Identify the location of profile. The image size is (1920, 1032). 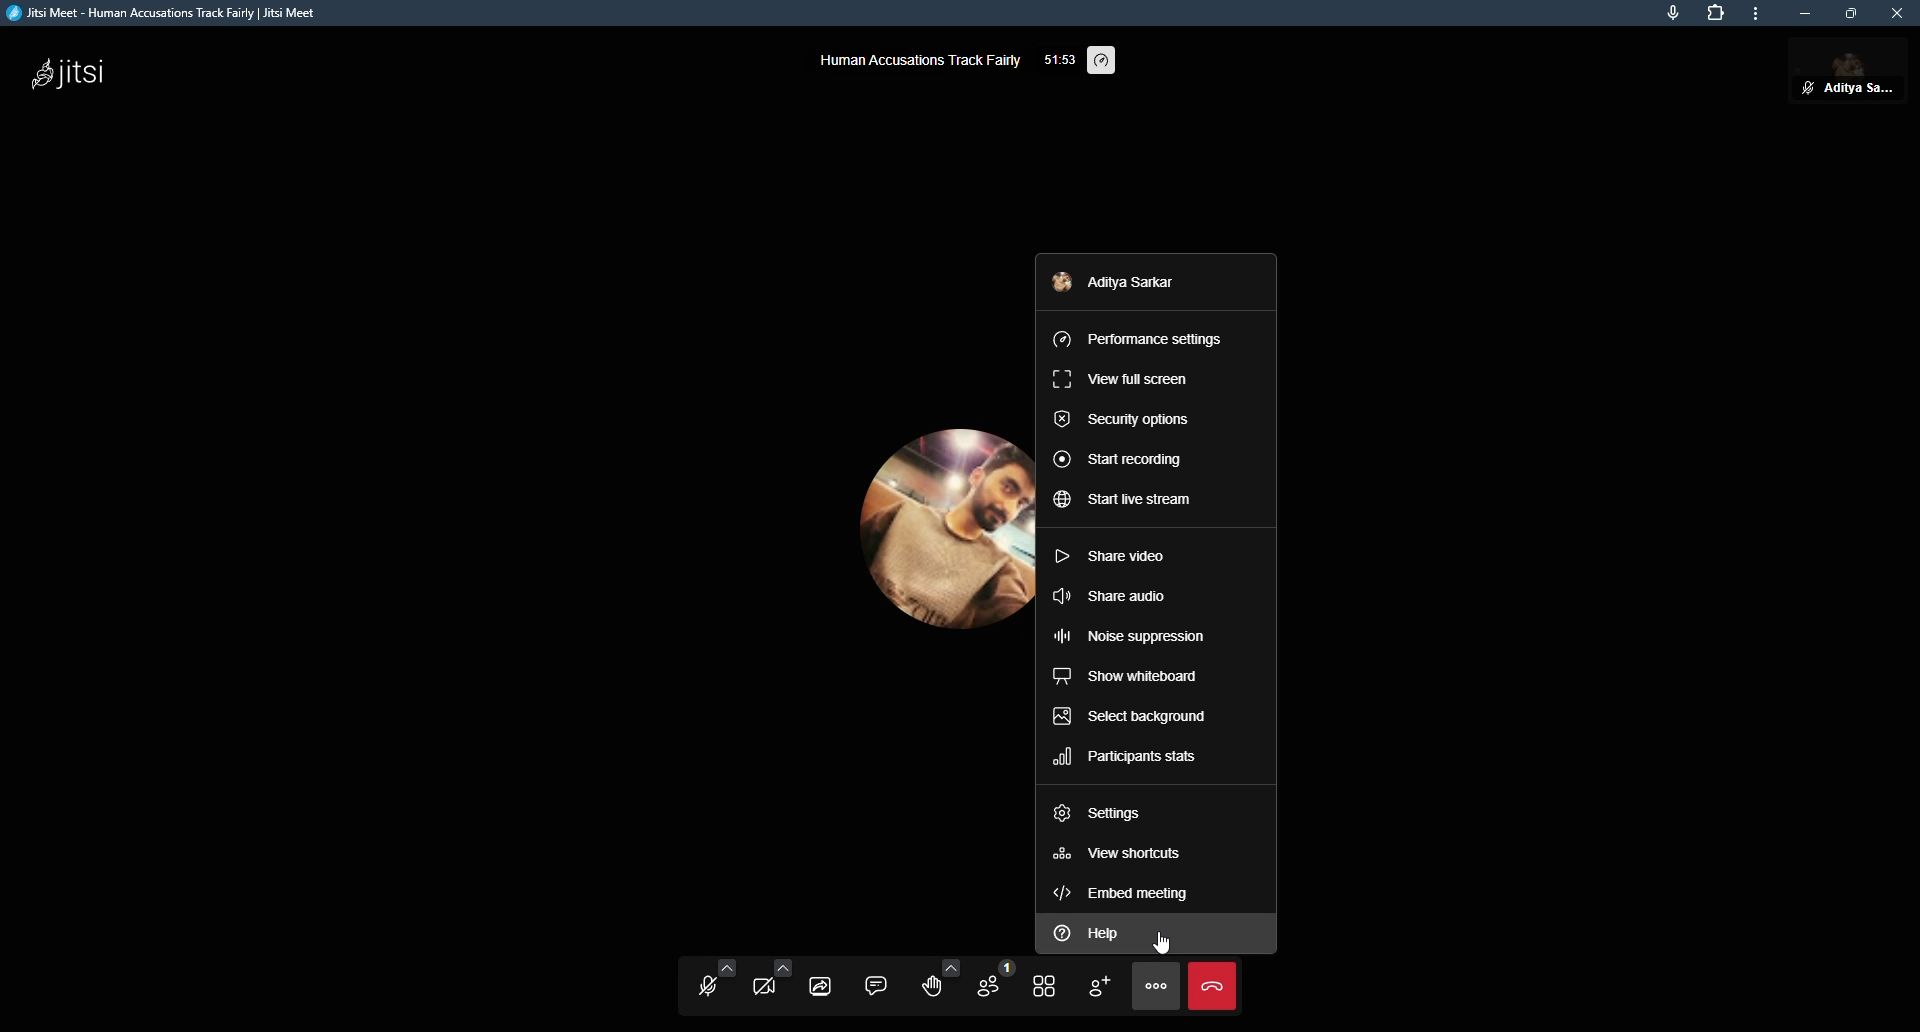
(936, 522).